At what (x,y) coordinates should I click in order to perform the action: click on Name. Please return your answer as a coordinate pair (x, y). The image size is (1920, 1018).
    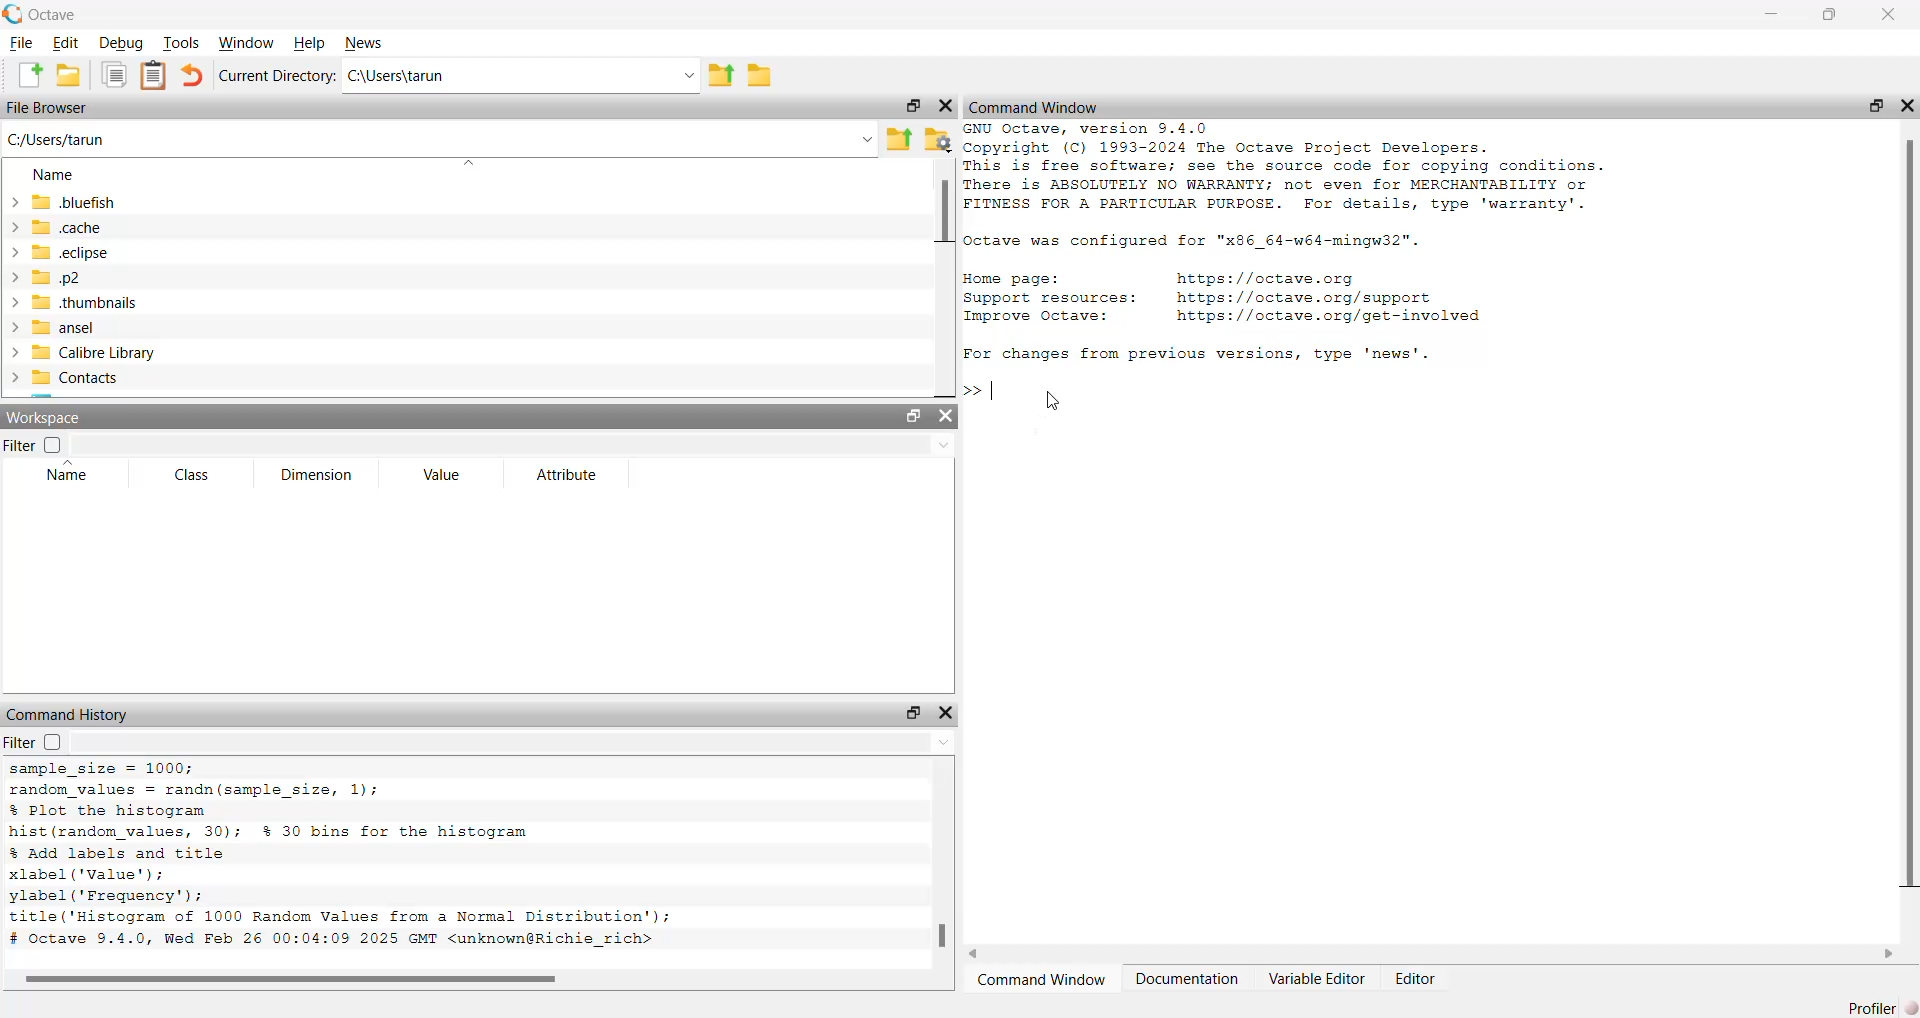
    Looking at the image, I should click on (52, 175).